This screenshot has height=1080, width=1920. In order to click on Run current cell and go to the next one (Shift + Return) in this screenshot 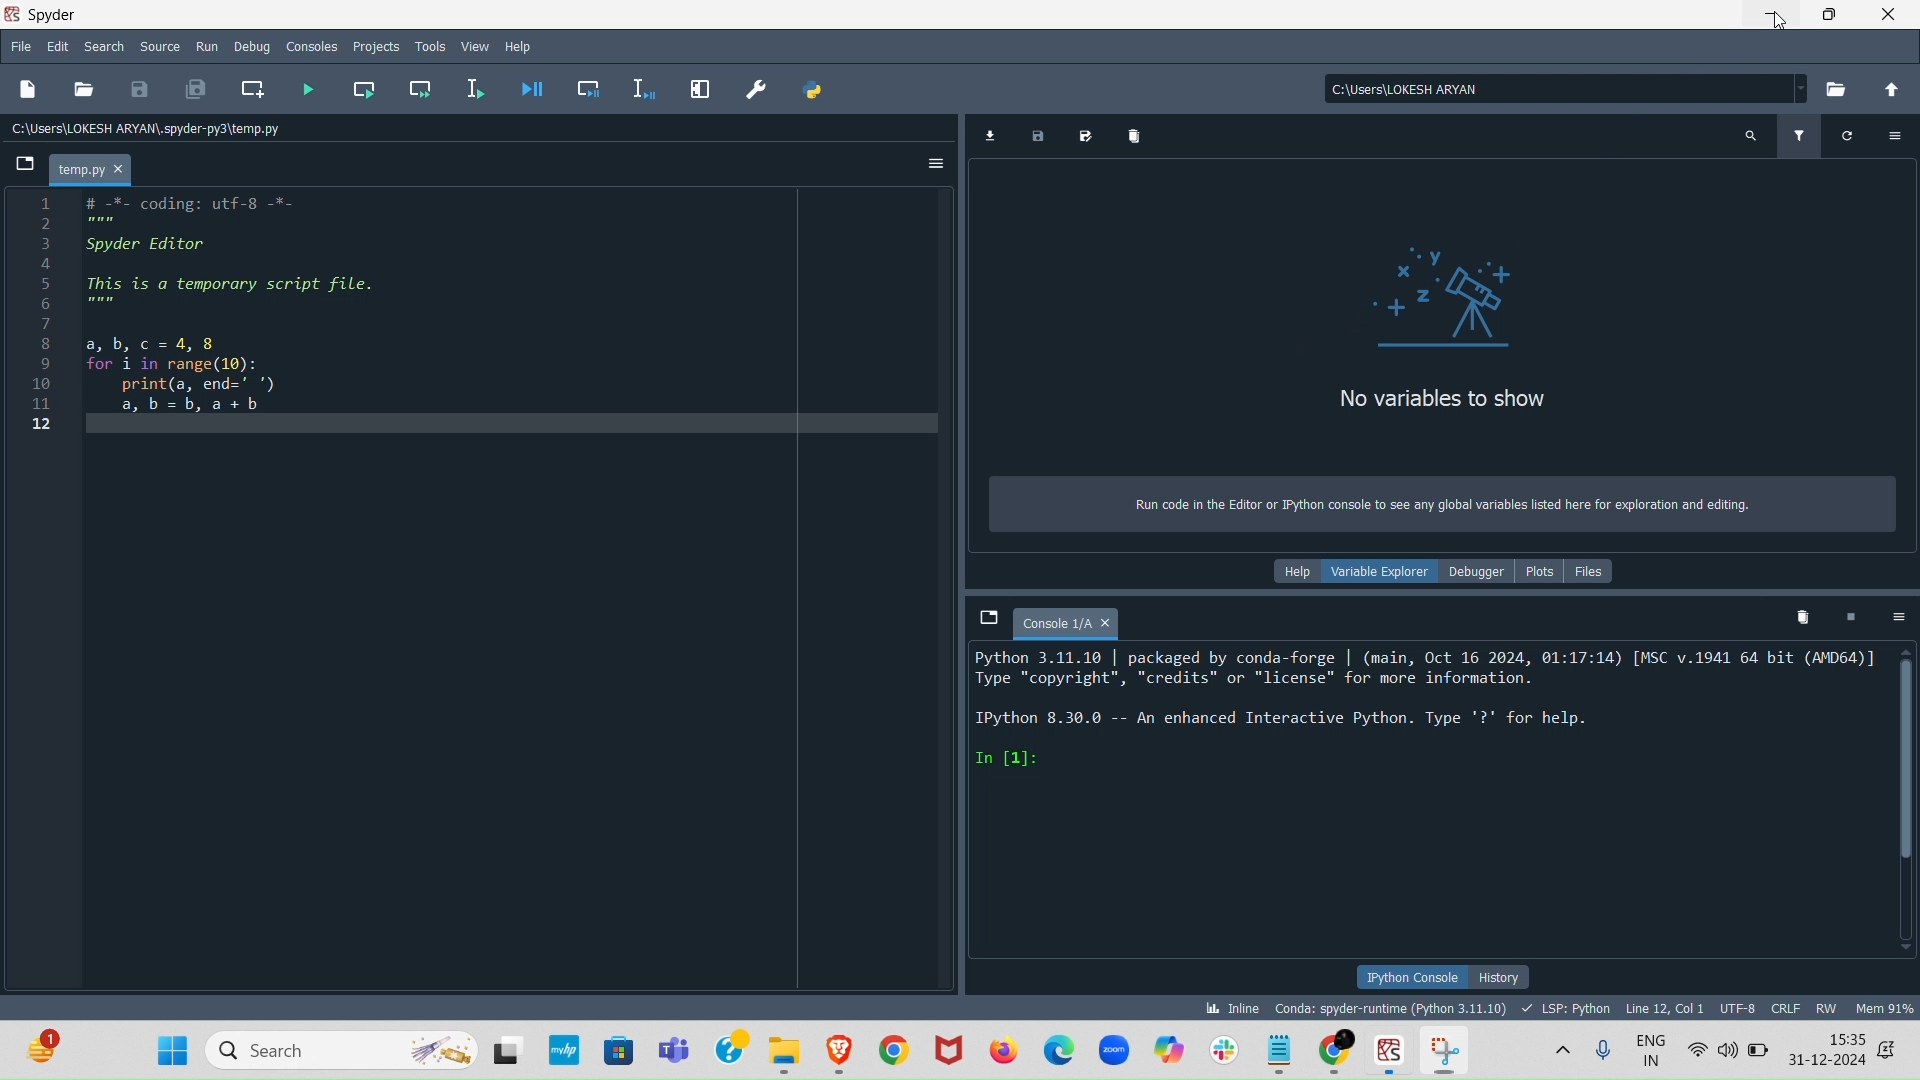, I will do `click(424, 87)`.